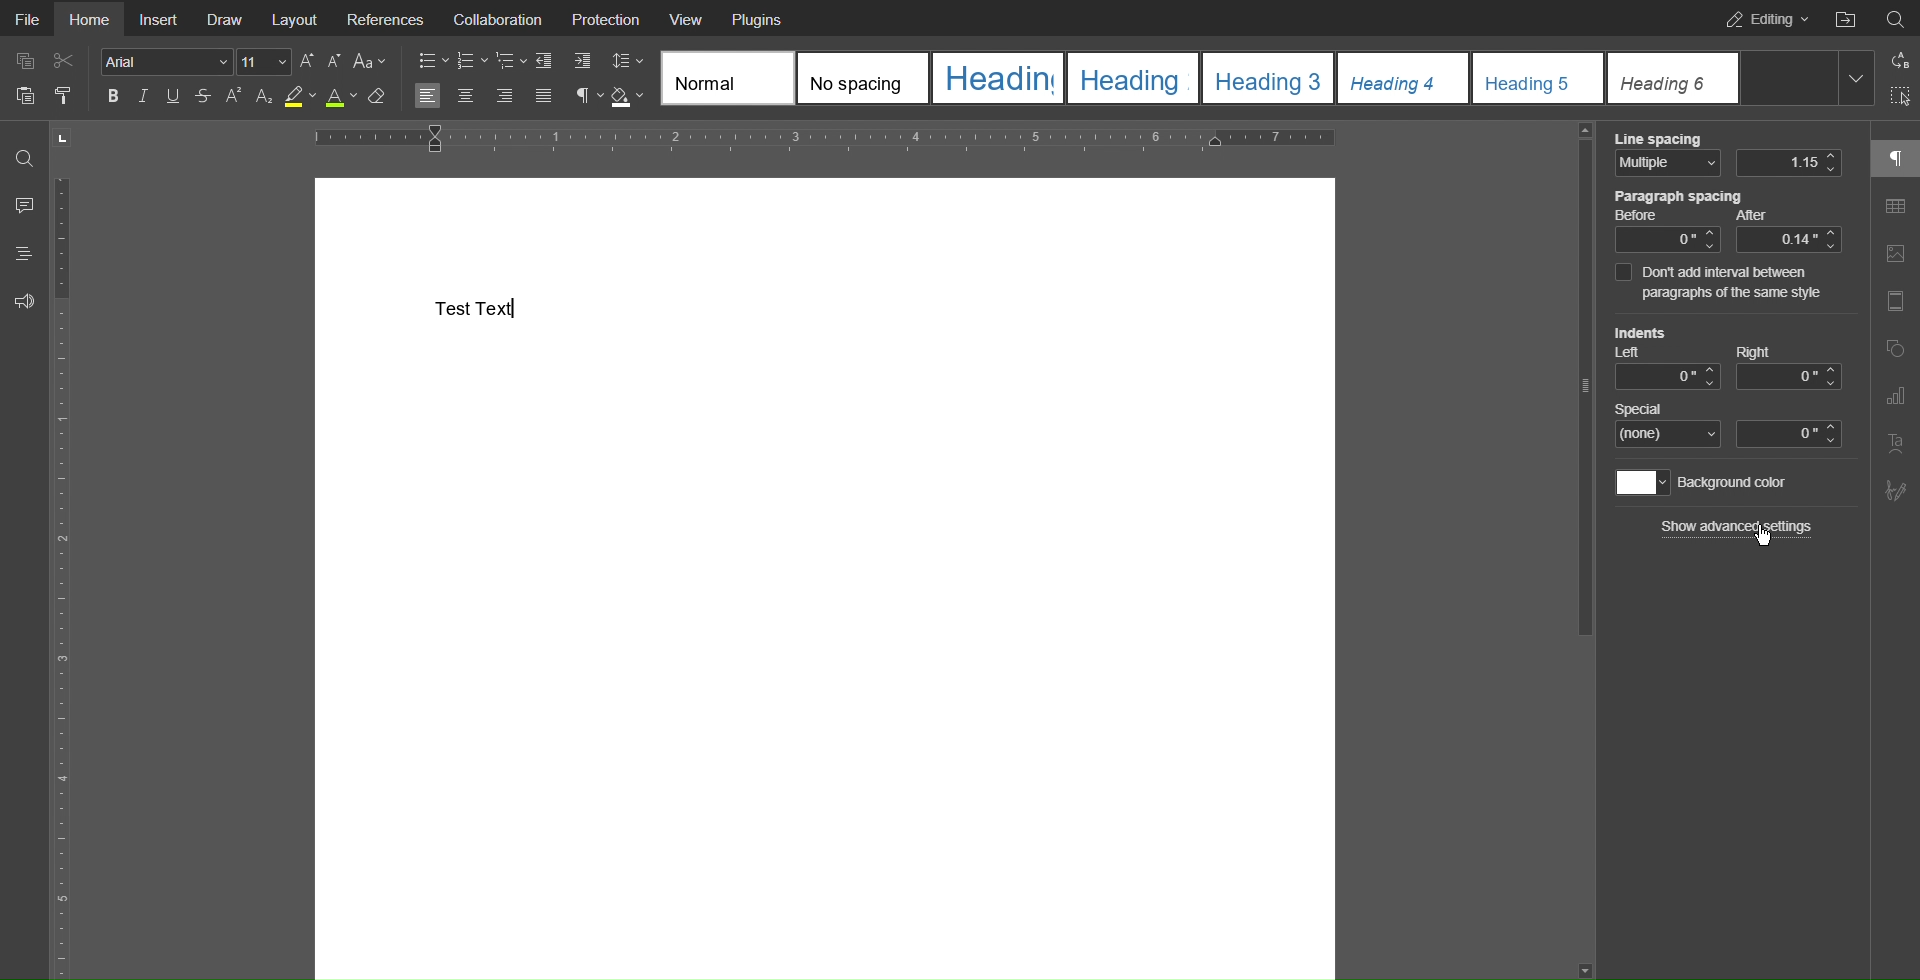 The image size is (1920, 980). What do you see at coordinates (471, 62) in the screenshot?
I see `Numbered List` at bounding box center [471, 62].